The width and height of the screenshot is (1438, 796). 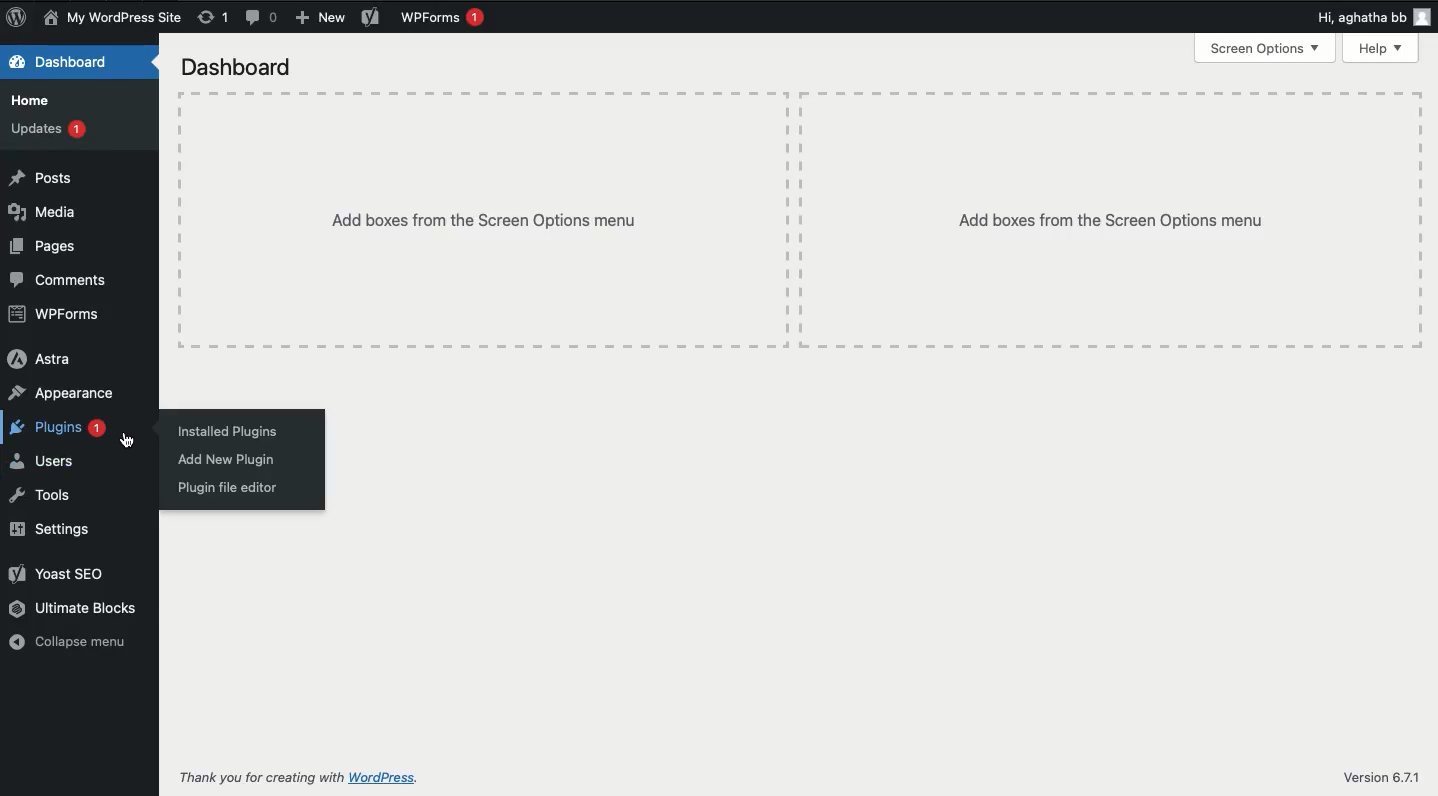 I want to click on Updates, so click(x=53, y=129).